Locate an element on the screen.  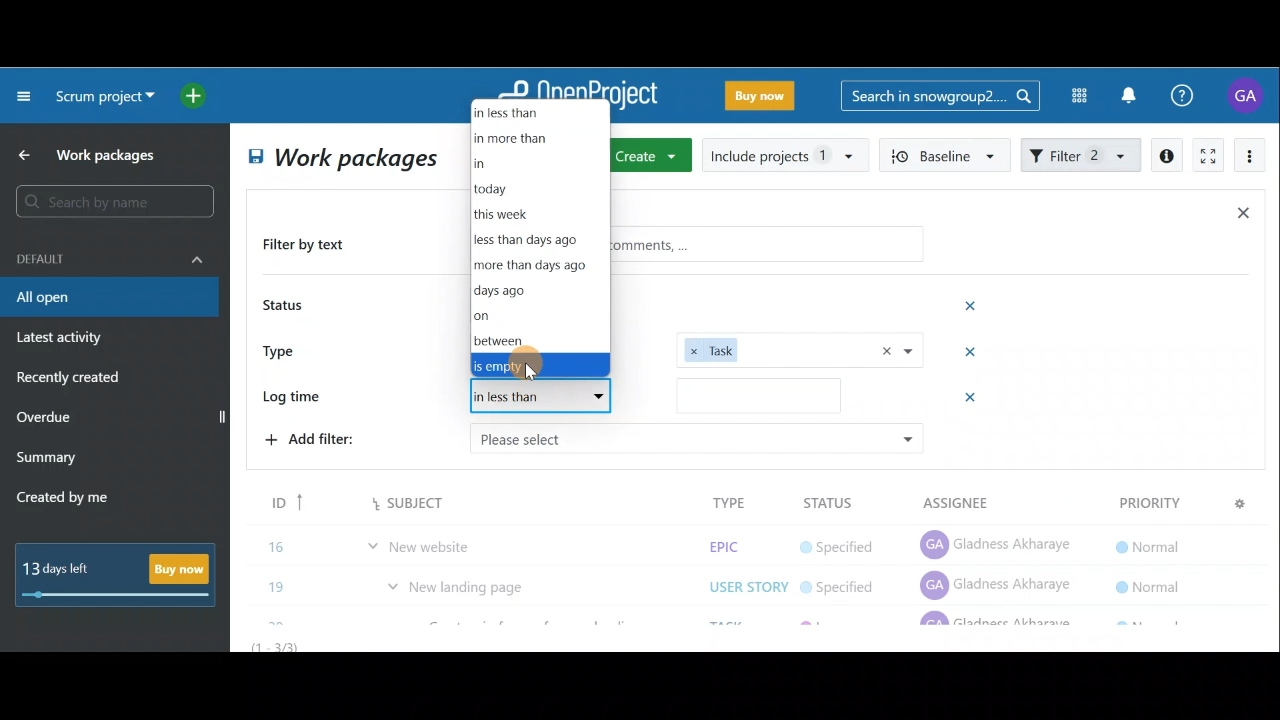
(GA) Gladness Akharaye is located at coordinates (999, 500).